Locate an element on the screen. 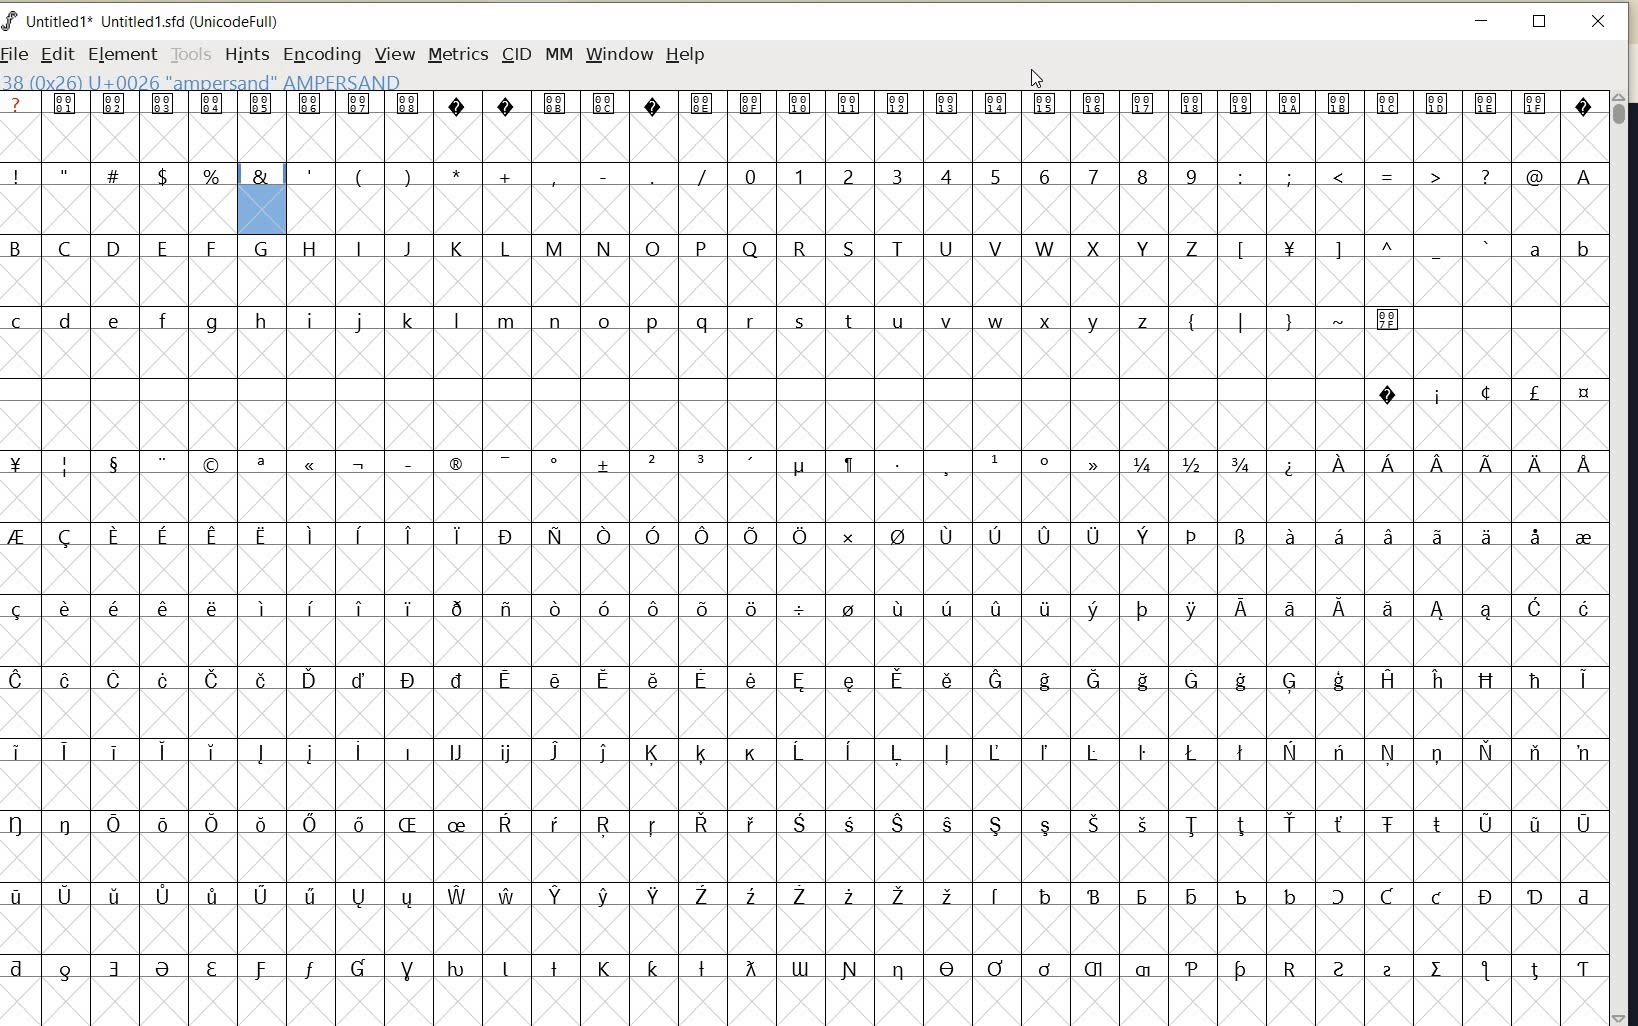 This screenshot has width=1638, height=1026. glyph characters & numbers is located at coordinates (947, 164).